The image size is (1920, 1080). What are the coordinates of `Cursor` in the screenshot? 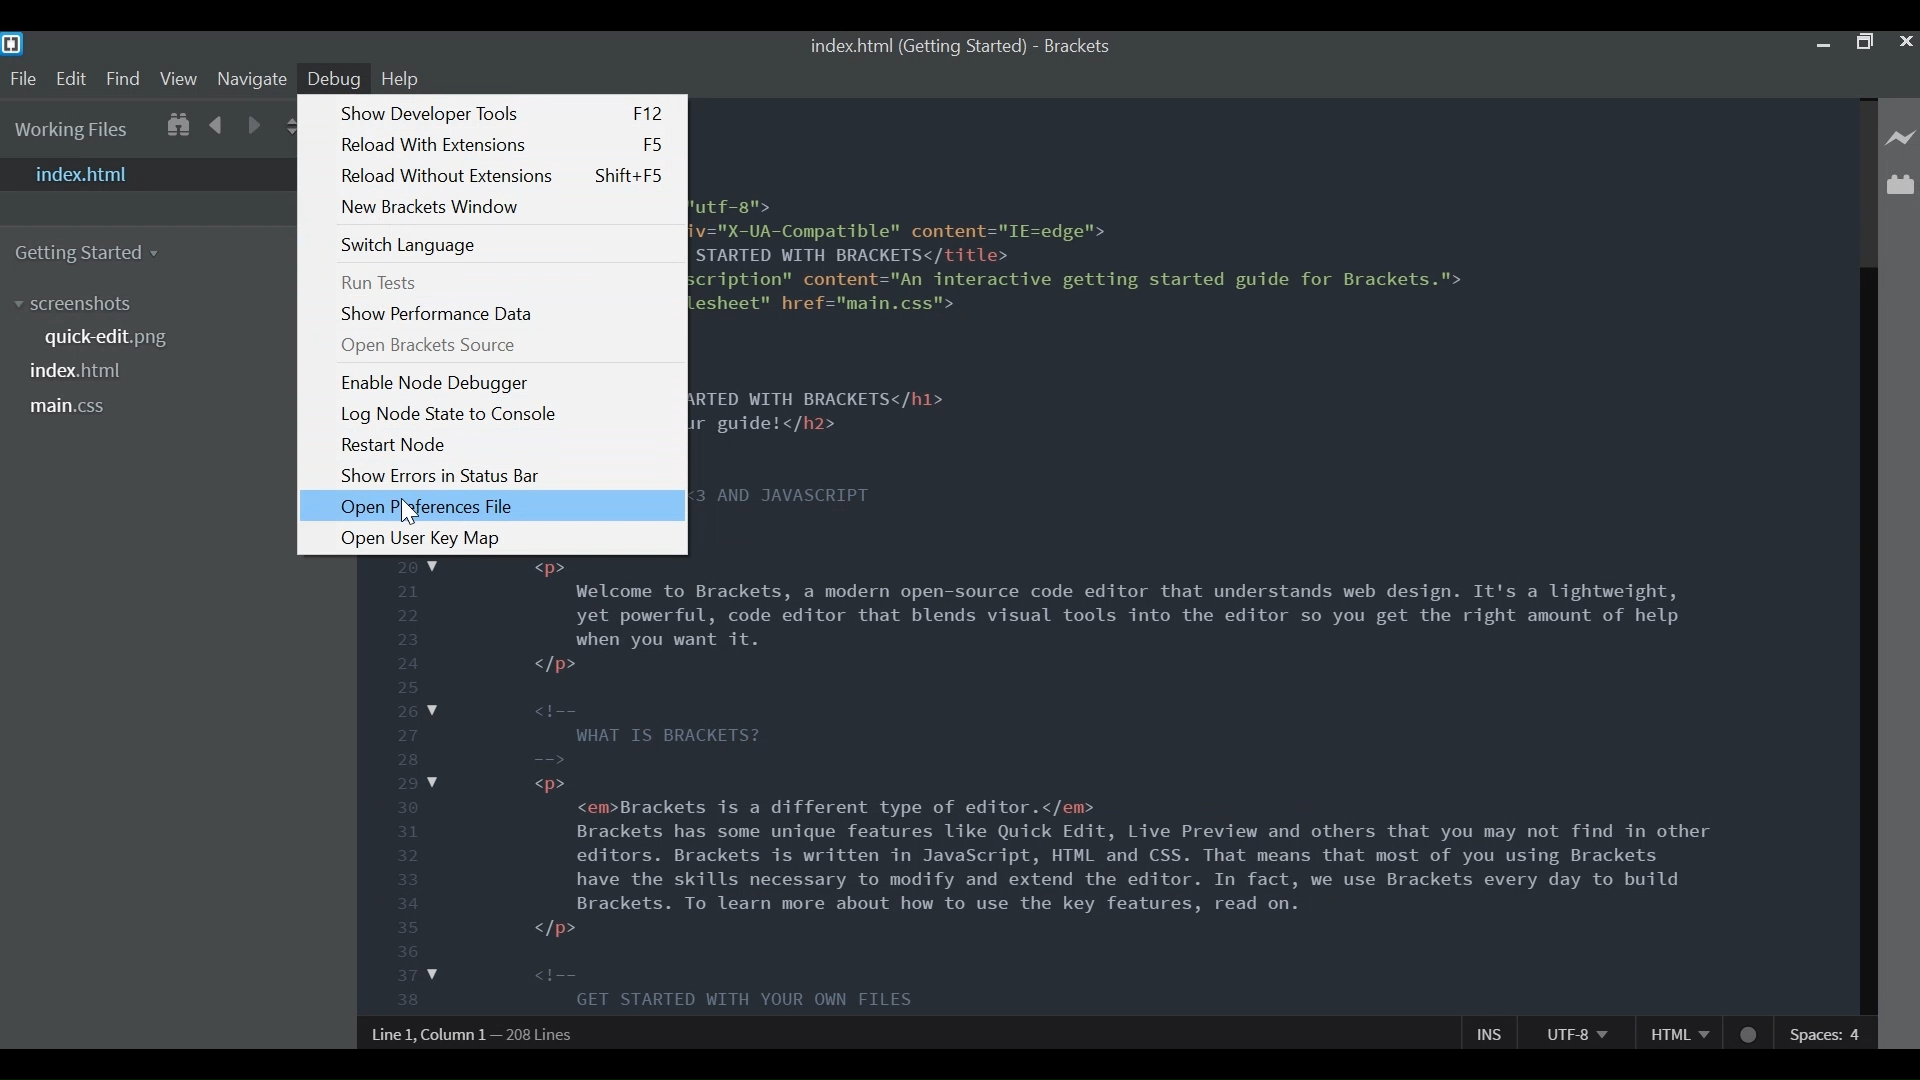 It's located at (409, 510).